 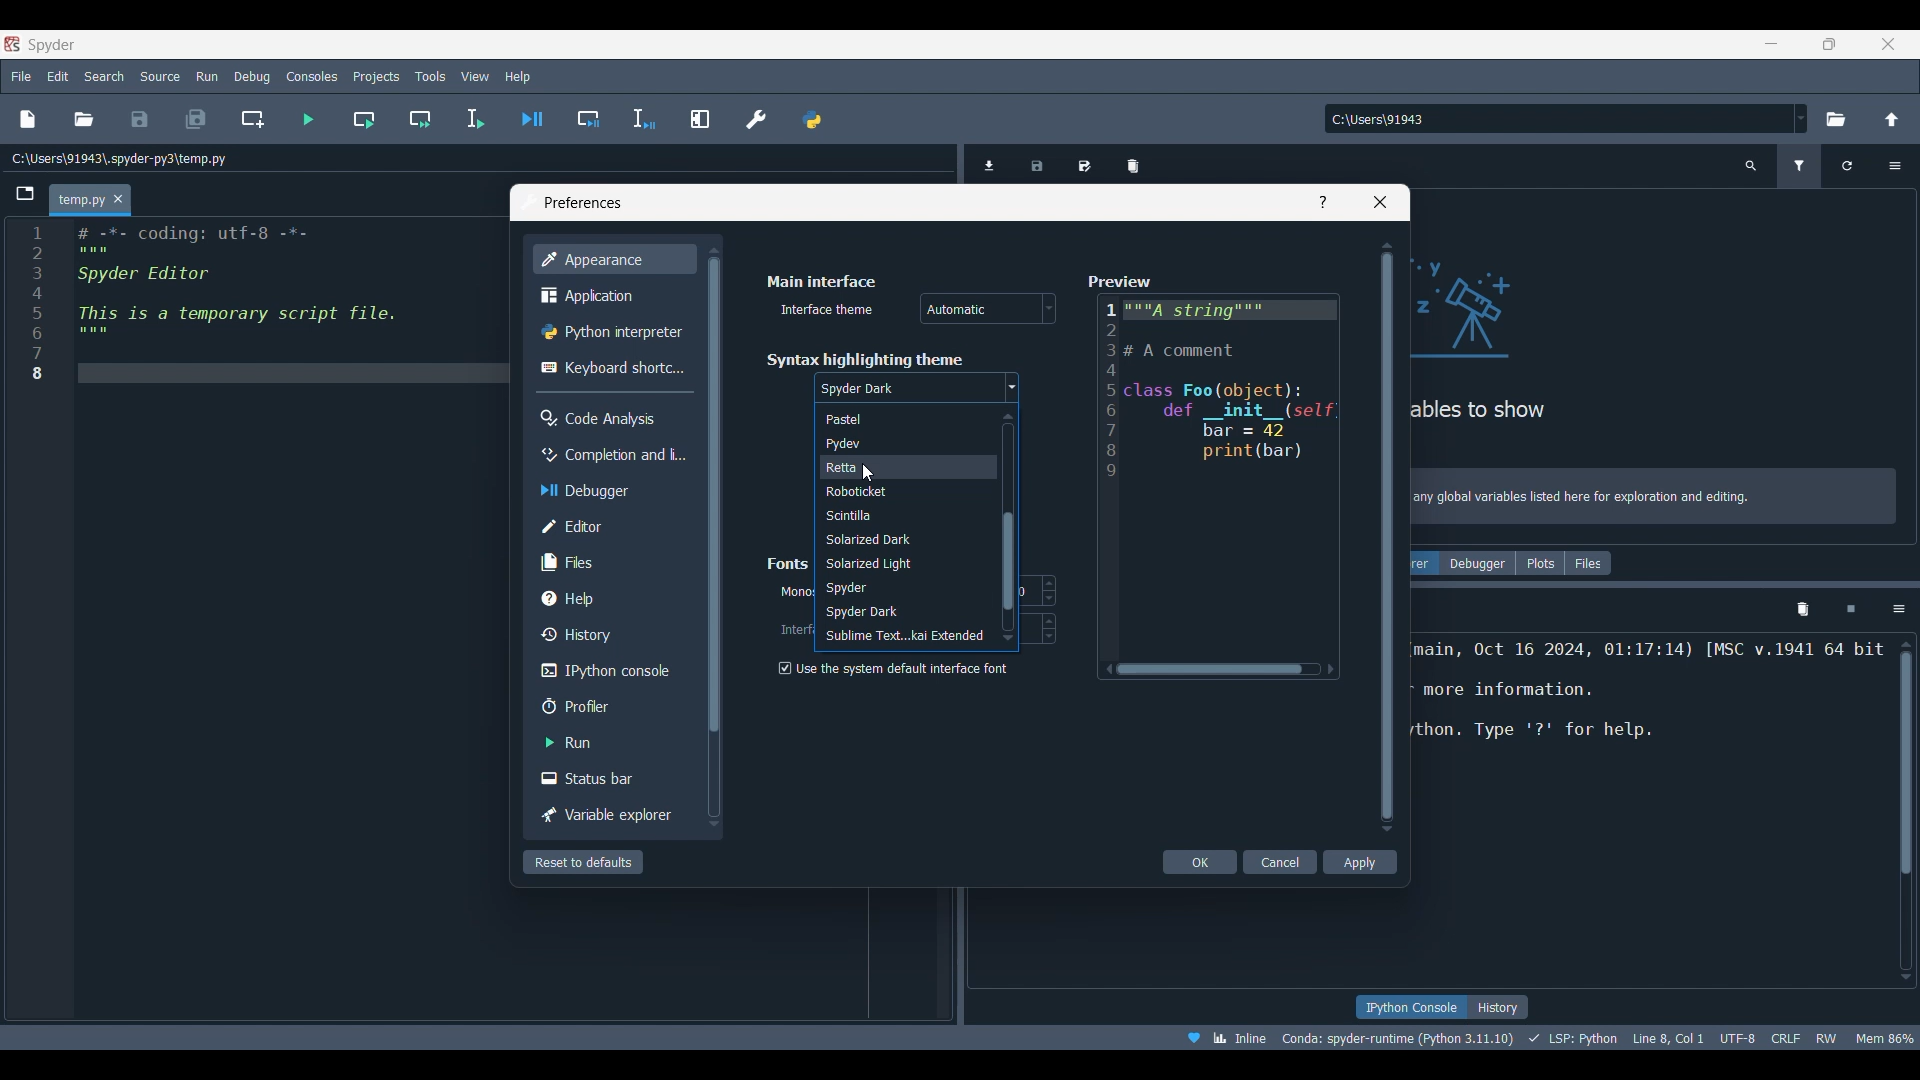 I want to click on Files, so click(x=613, y=561).